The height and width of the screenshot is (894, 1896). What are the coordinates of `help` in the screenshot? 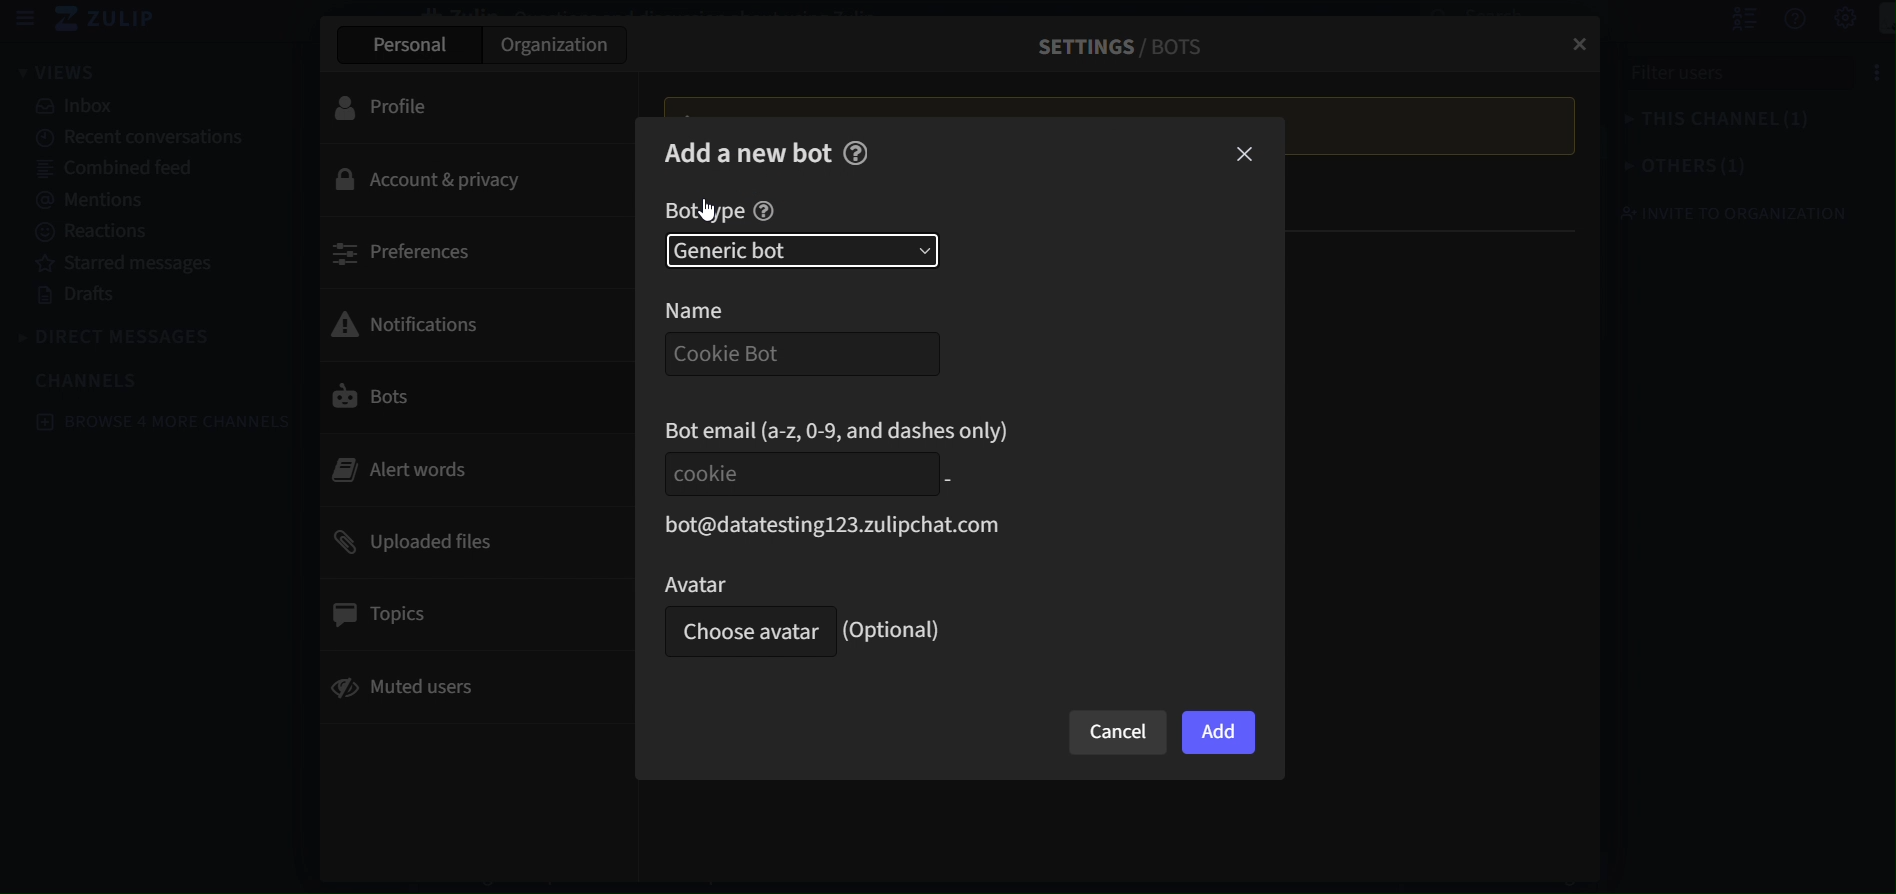 It's located at (856, 152).